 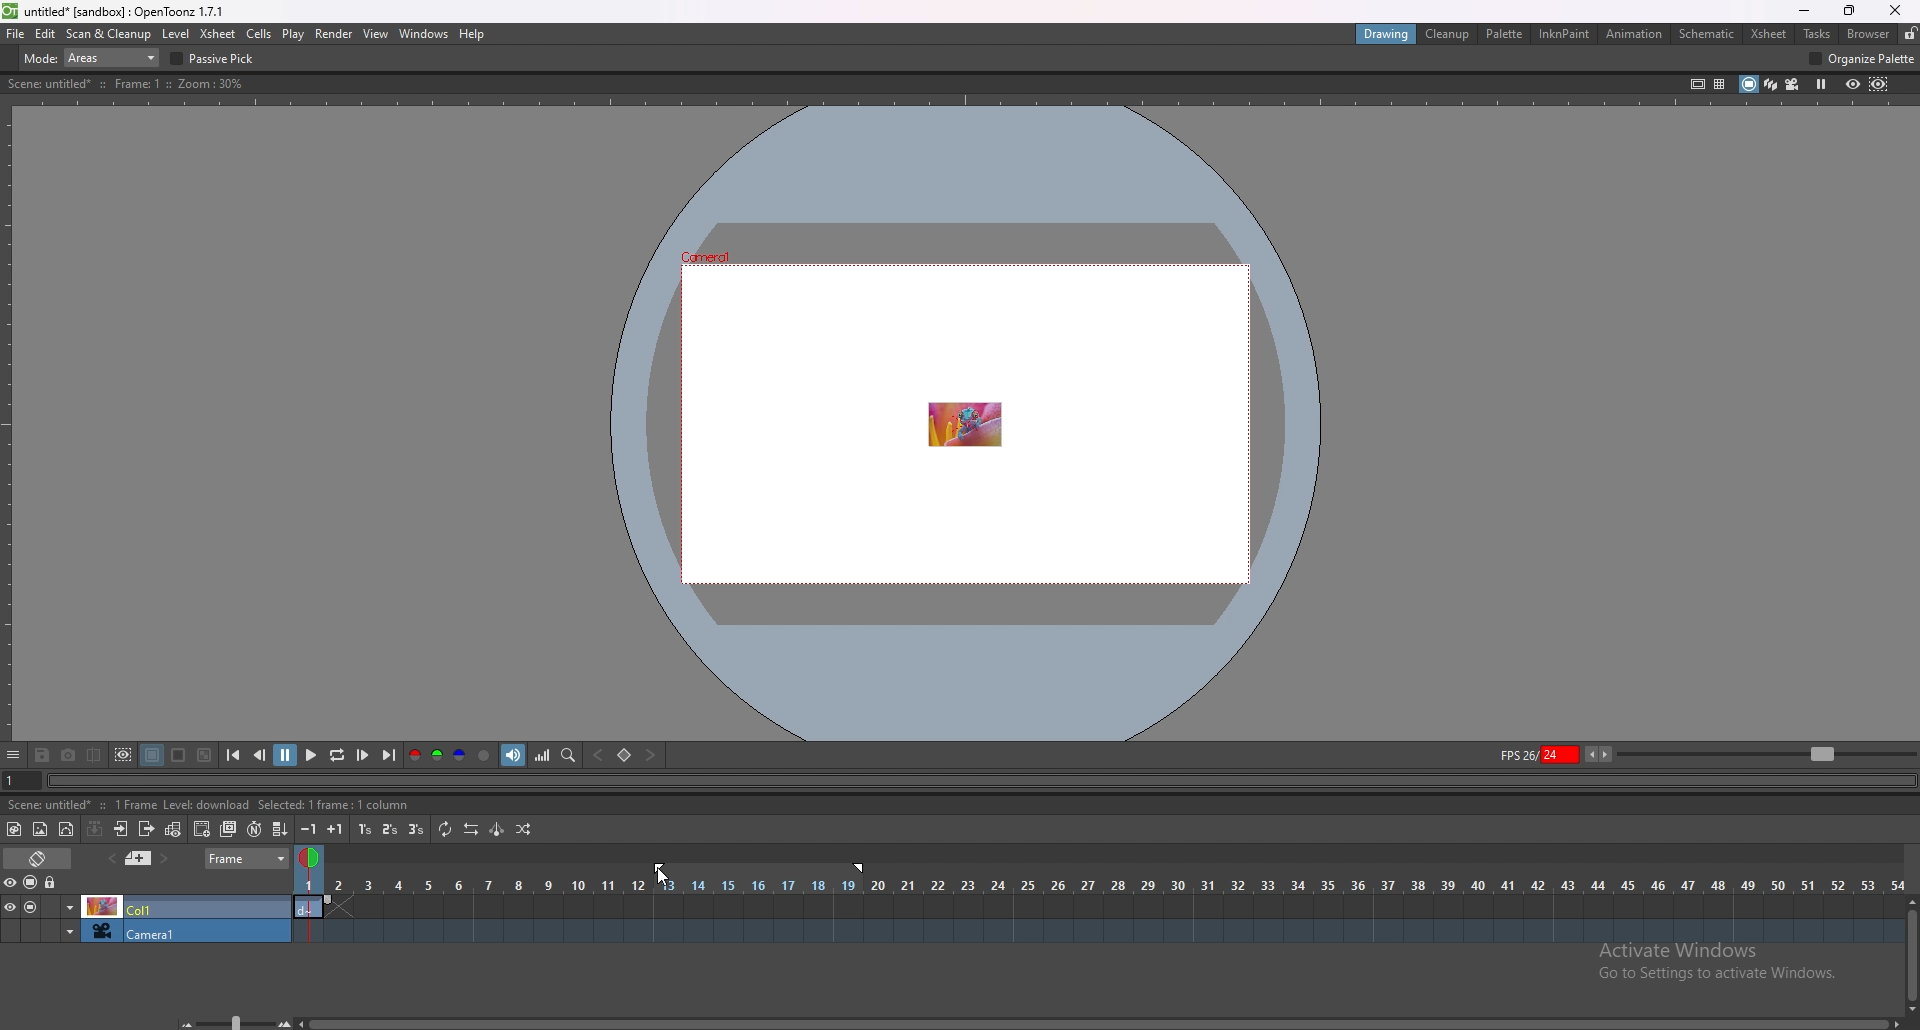 What do you see at coordinates (287, 753) in the screenshot?
I see `pause` at bounding box center [287, 753].